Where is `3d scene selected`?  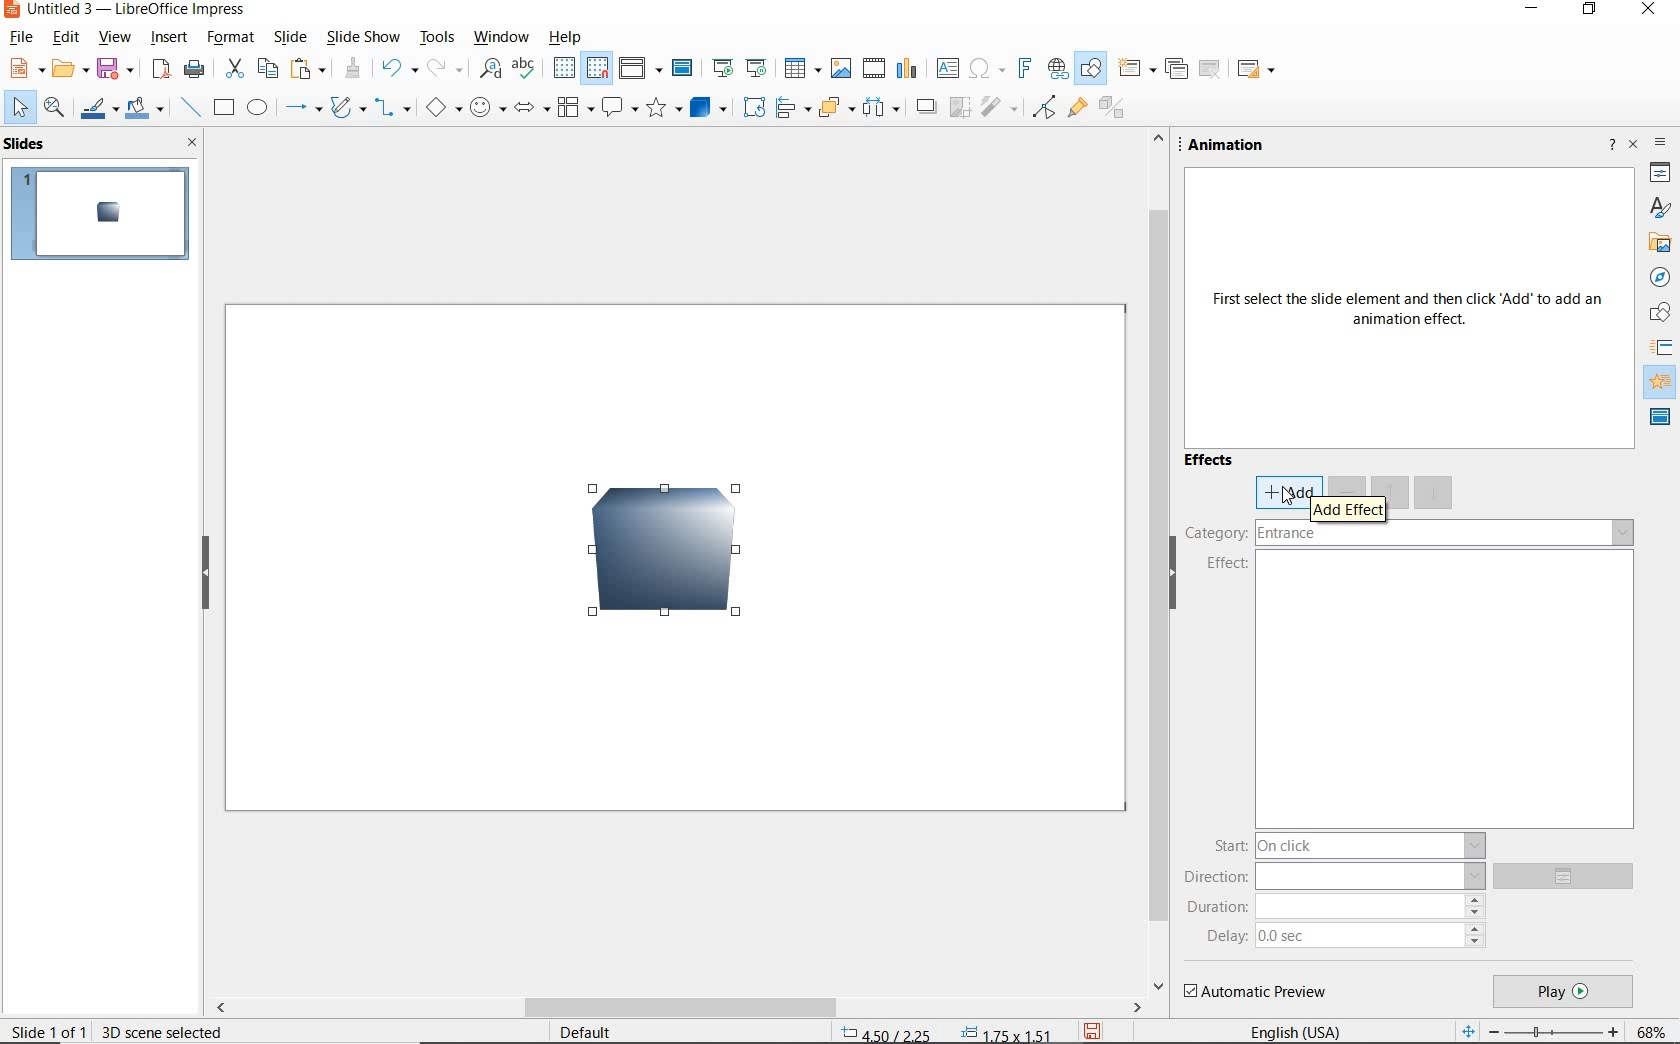 3d scene selected is located at coordinates (162, 1031).